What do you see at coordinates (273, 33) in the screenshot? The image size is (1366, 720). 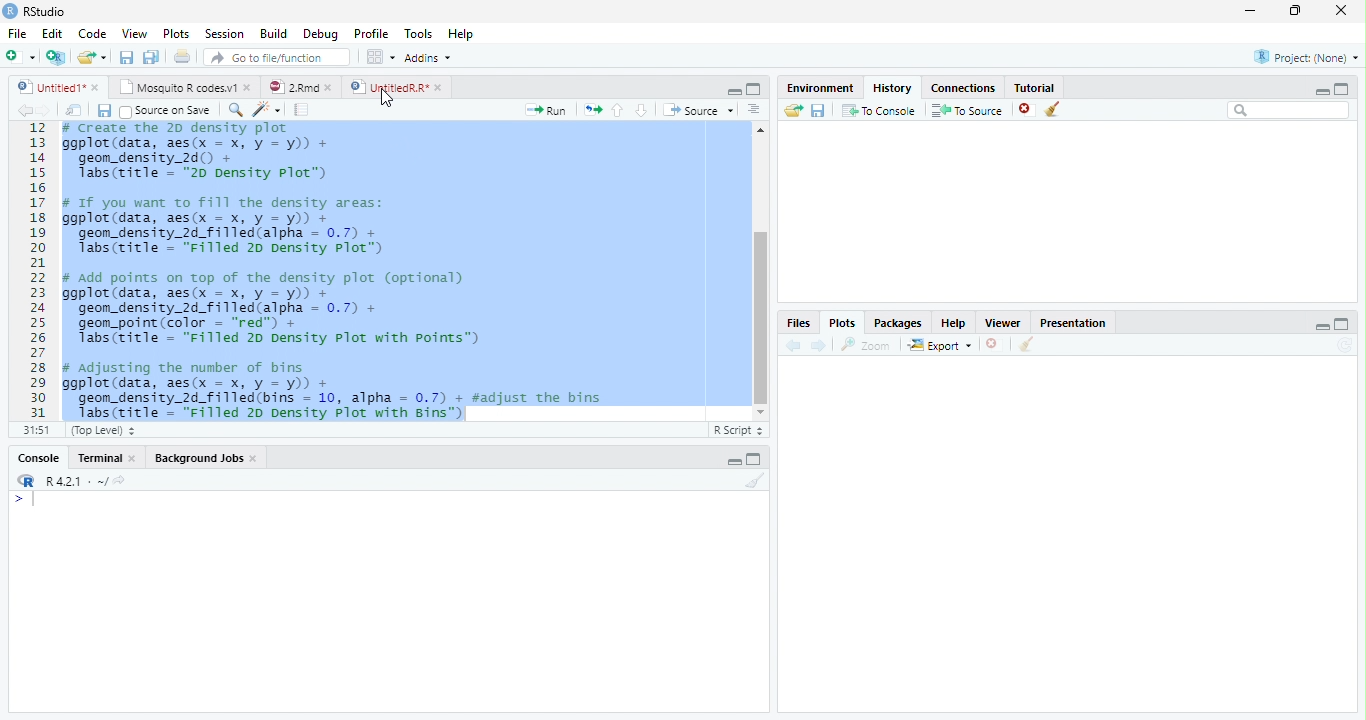 I see `Build` at bounding box center [273, 33].